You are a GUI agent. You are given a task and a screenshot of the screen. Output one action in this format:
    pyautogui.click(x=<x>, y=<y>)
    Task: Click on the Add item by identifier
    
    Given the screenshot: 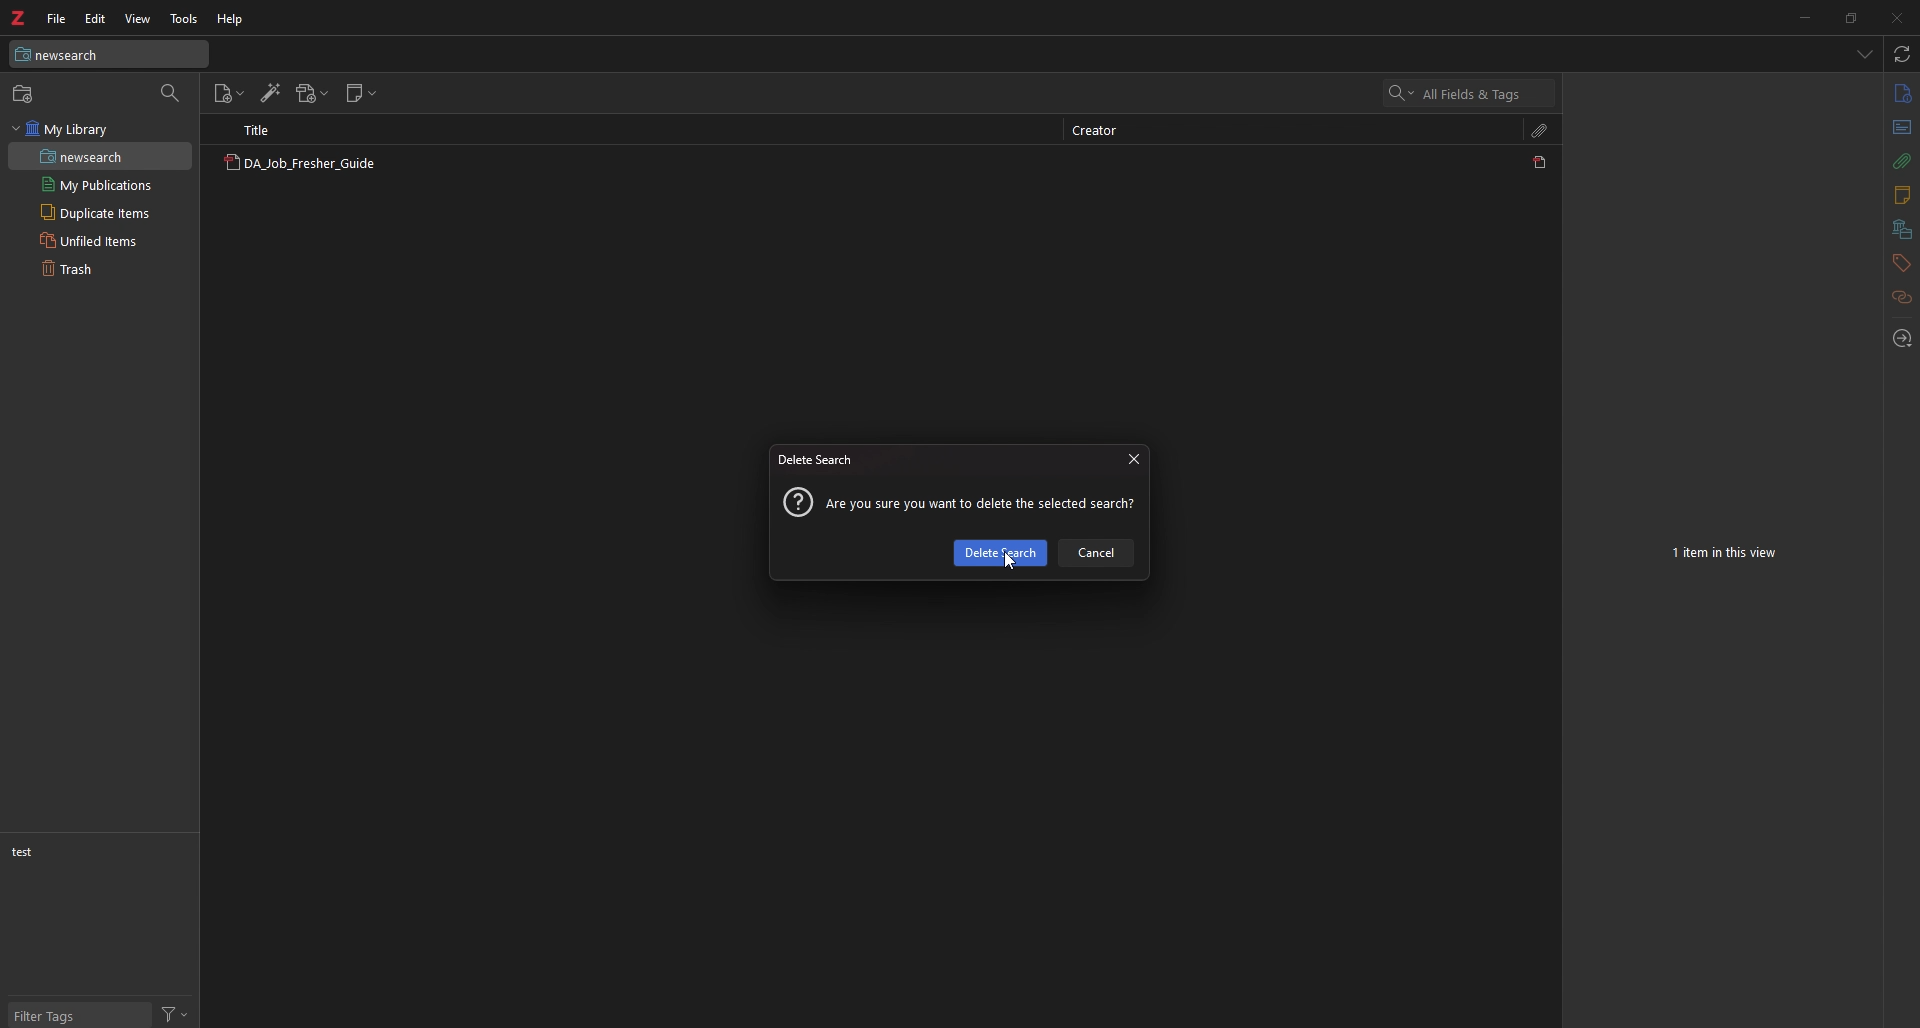 What is the action you would take?
    pyautogui.click(x=268, y=94)
    